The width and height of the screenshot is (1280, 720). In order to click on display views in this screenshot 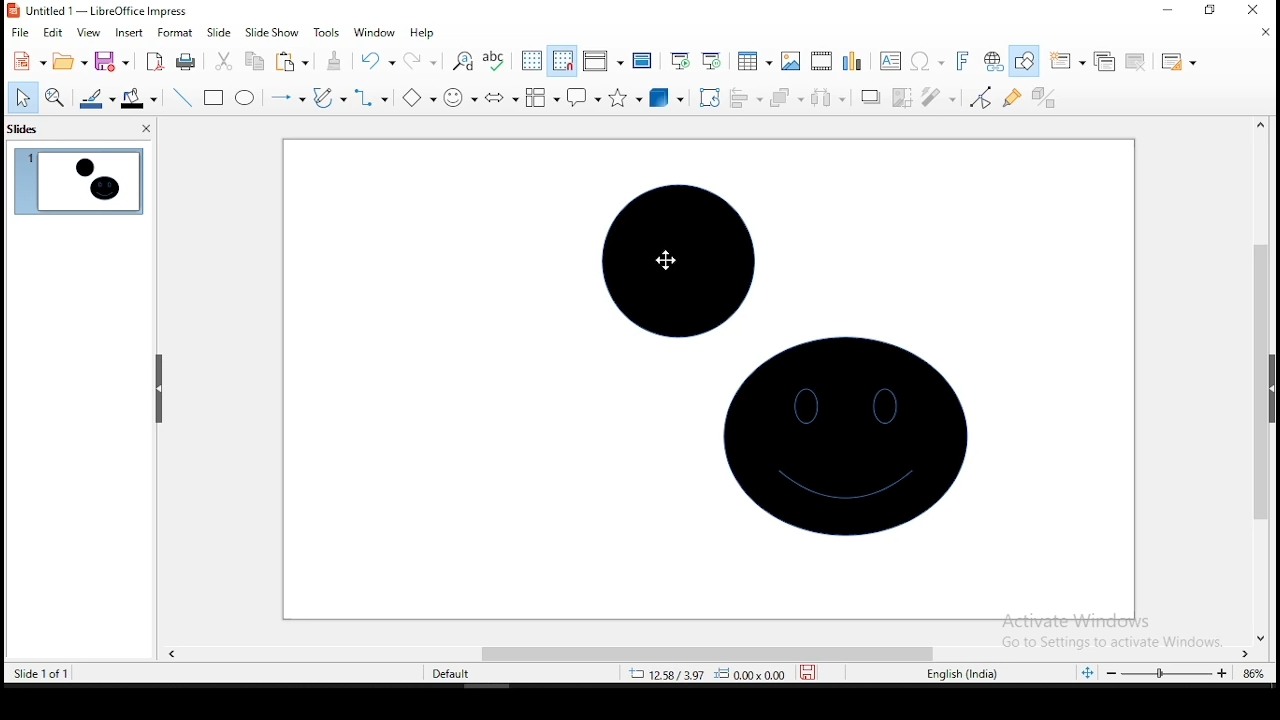, I will do `click(602, 61)`.